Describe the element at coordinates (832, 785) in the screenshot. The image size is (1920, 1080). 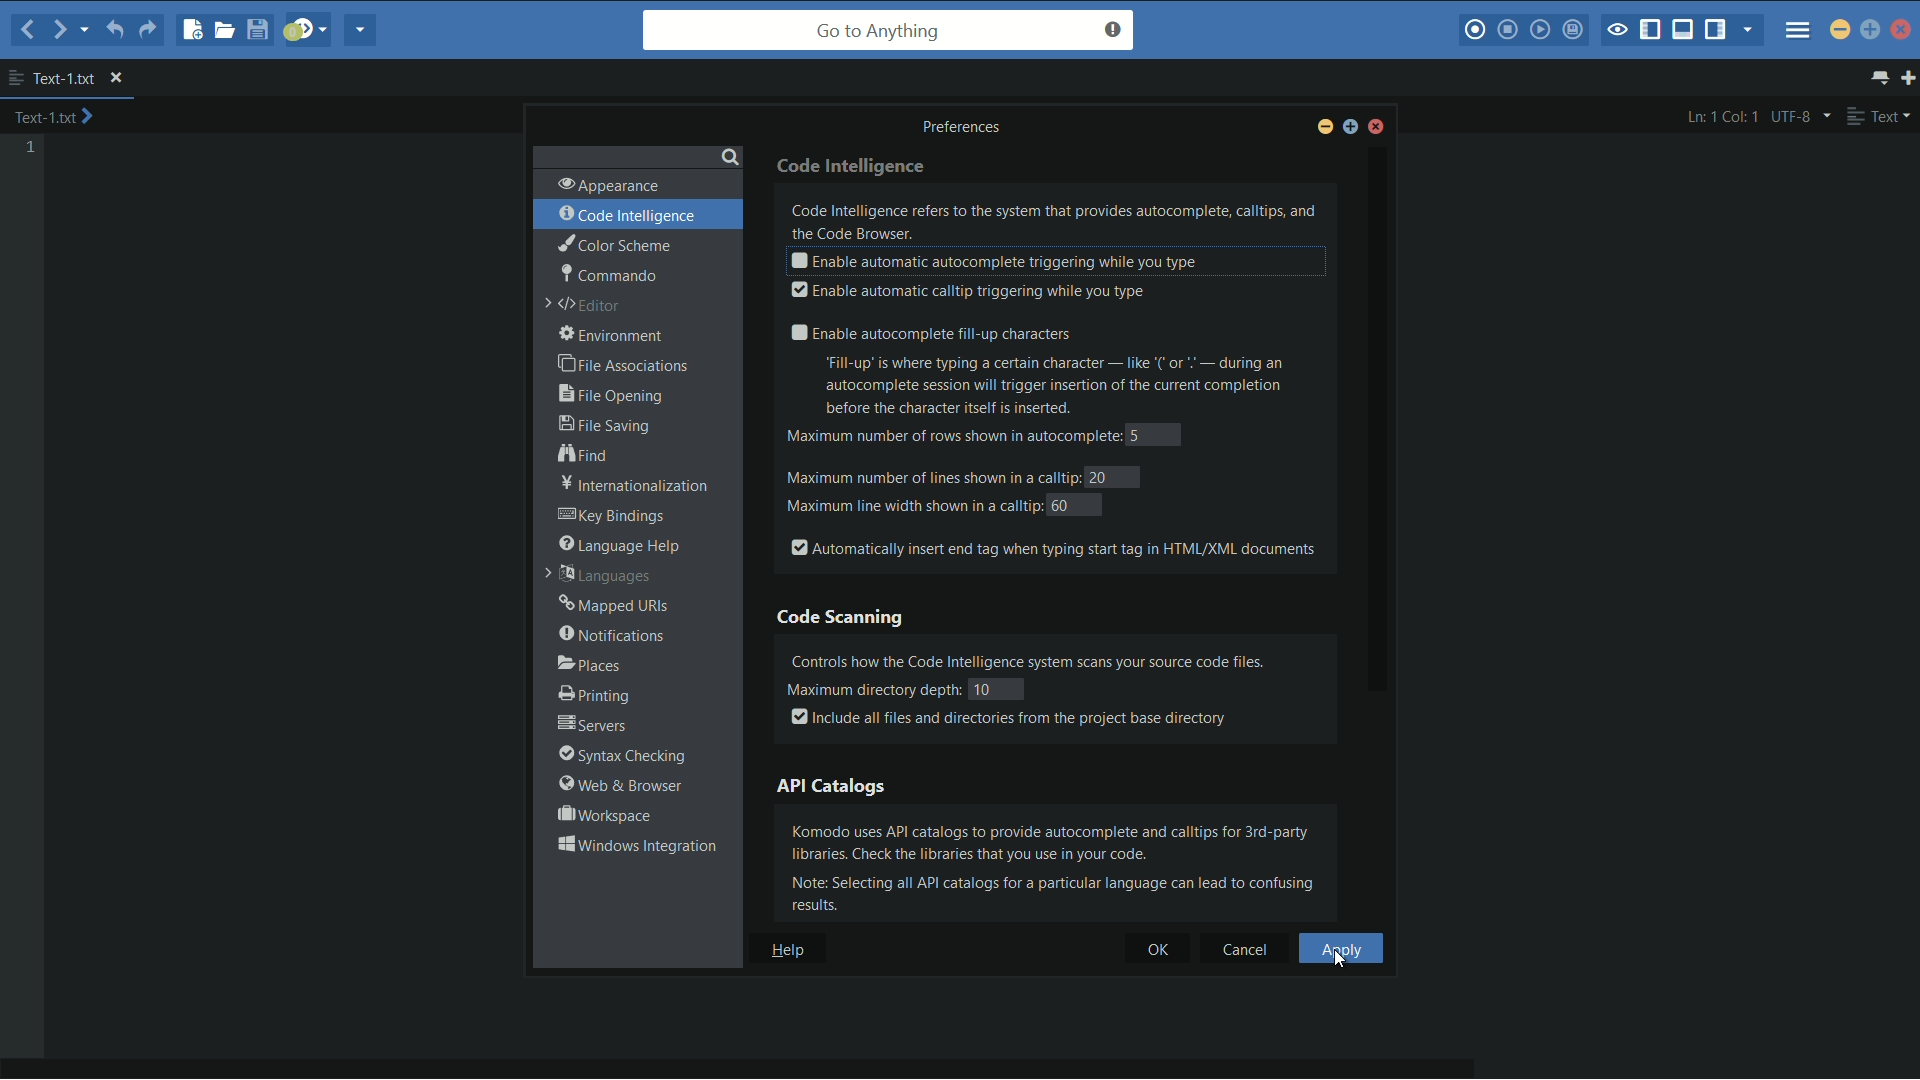
I see `api catalogs` at that location.